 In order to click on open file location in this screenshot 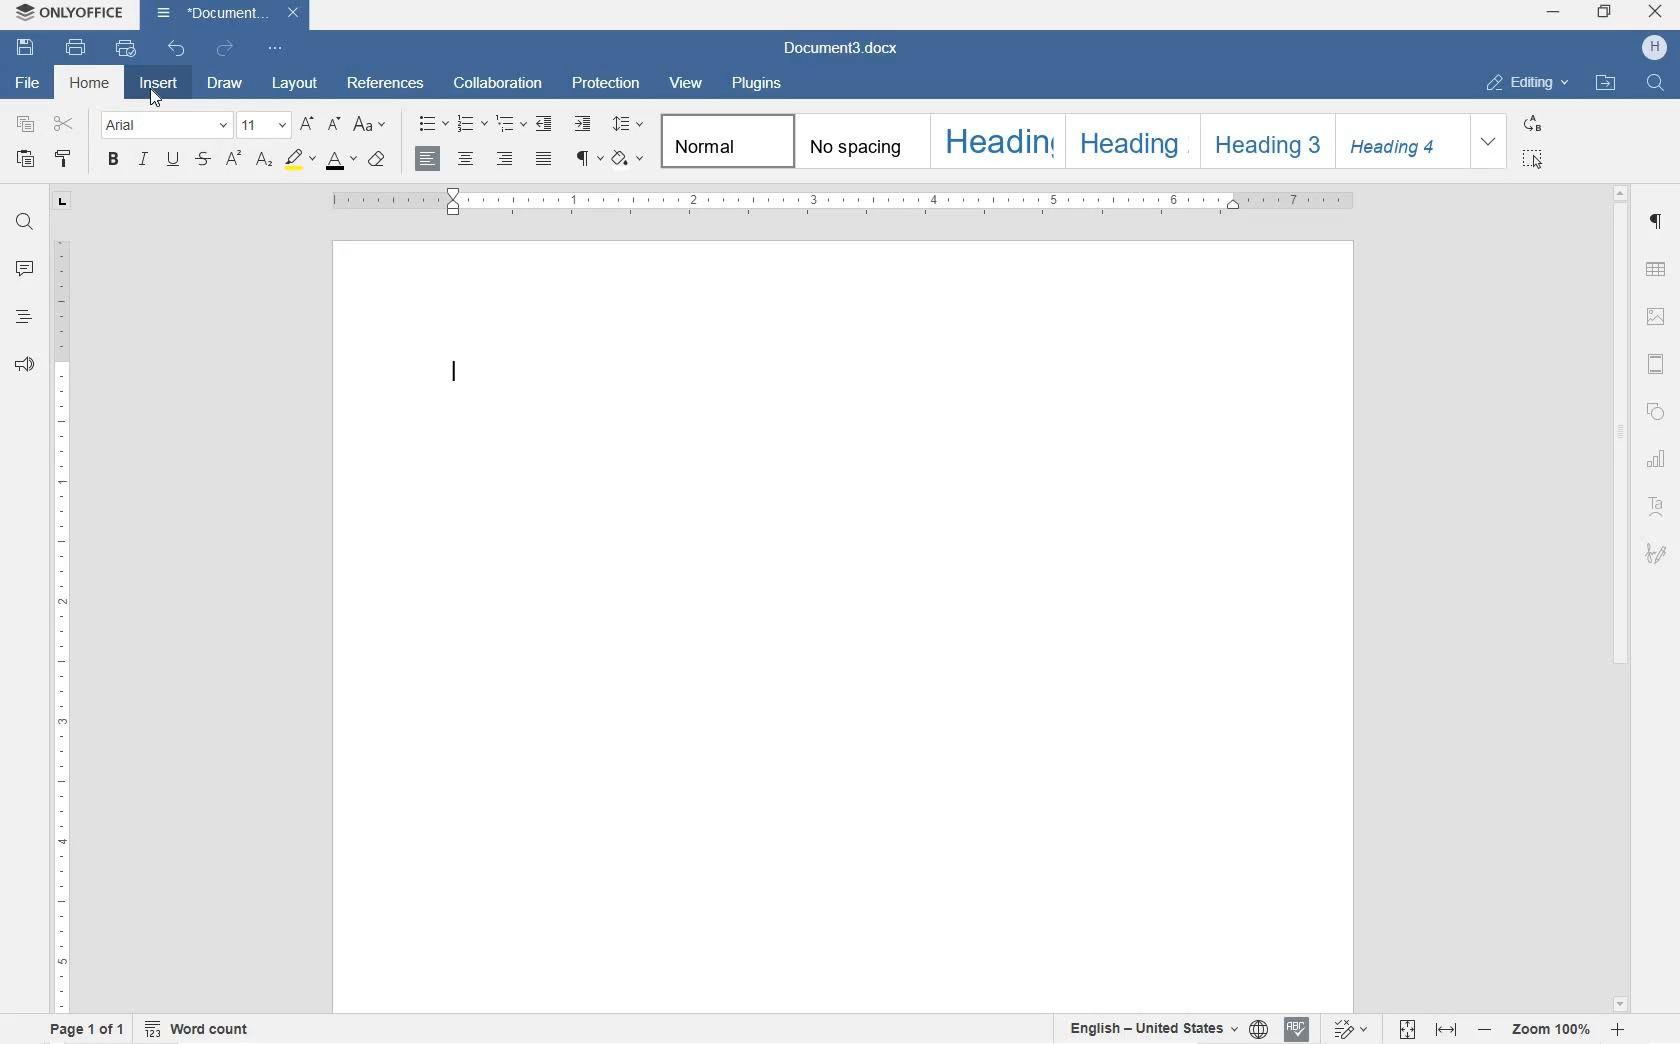, I will do `click(1606, 84)`.